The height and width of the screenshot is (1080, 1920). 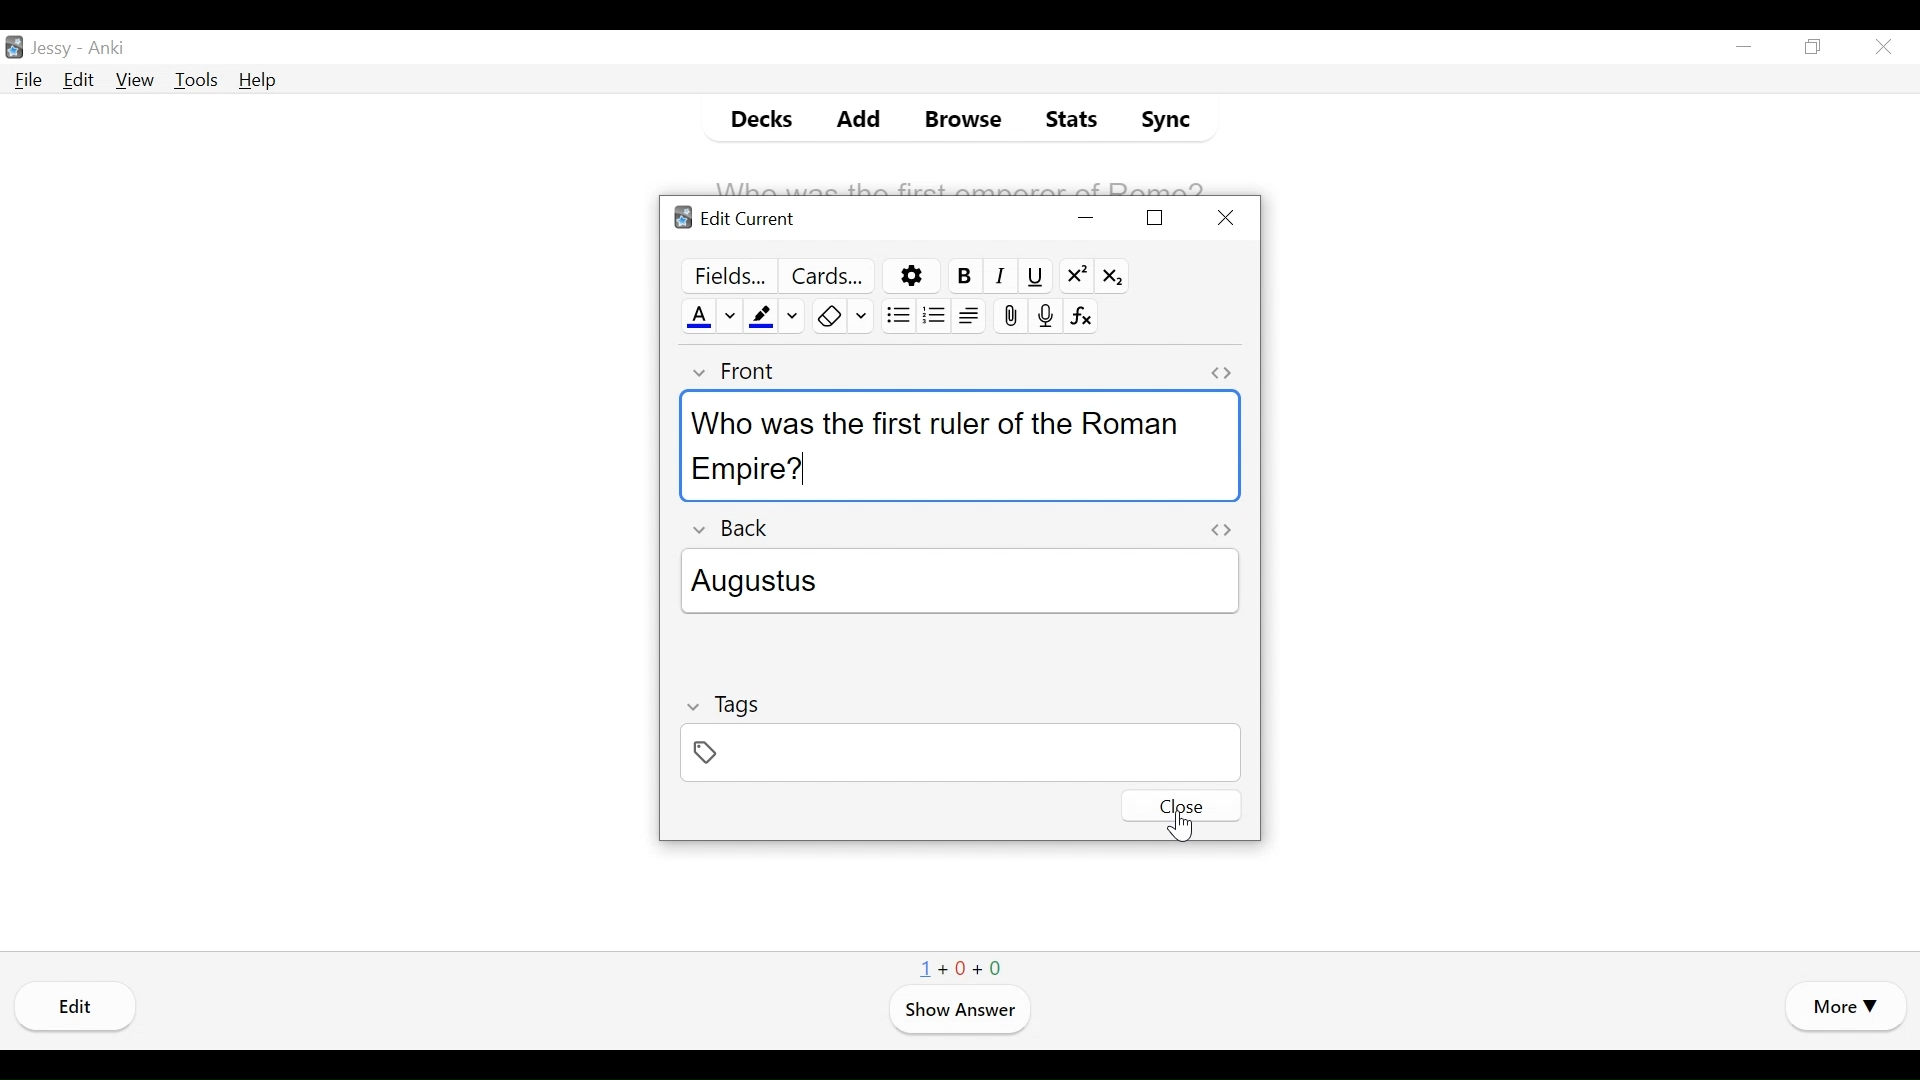 What do you see at coordinates (946, 442) in the screenshot?
I see `Who was the first ruler of the roman Empire?` at bounding box center [946, 442].